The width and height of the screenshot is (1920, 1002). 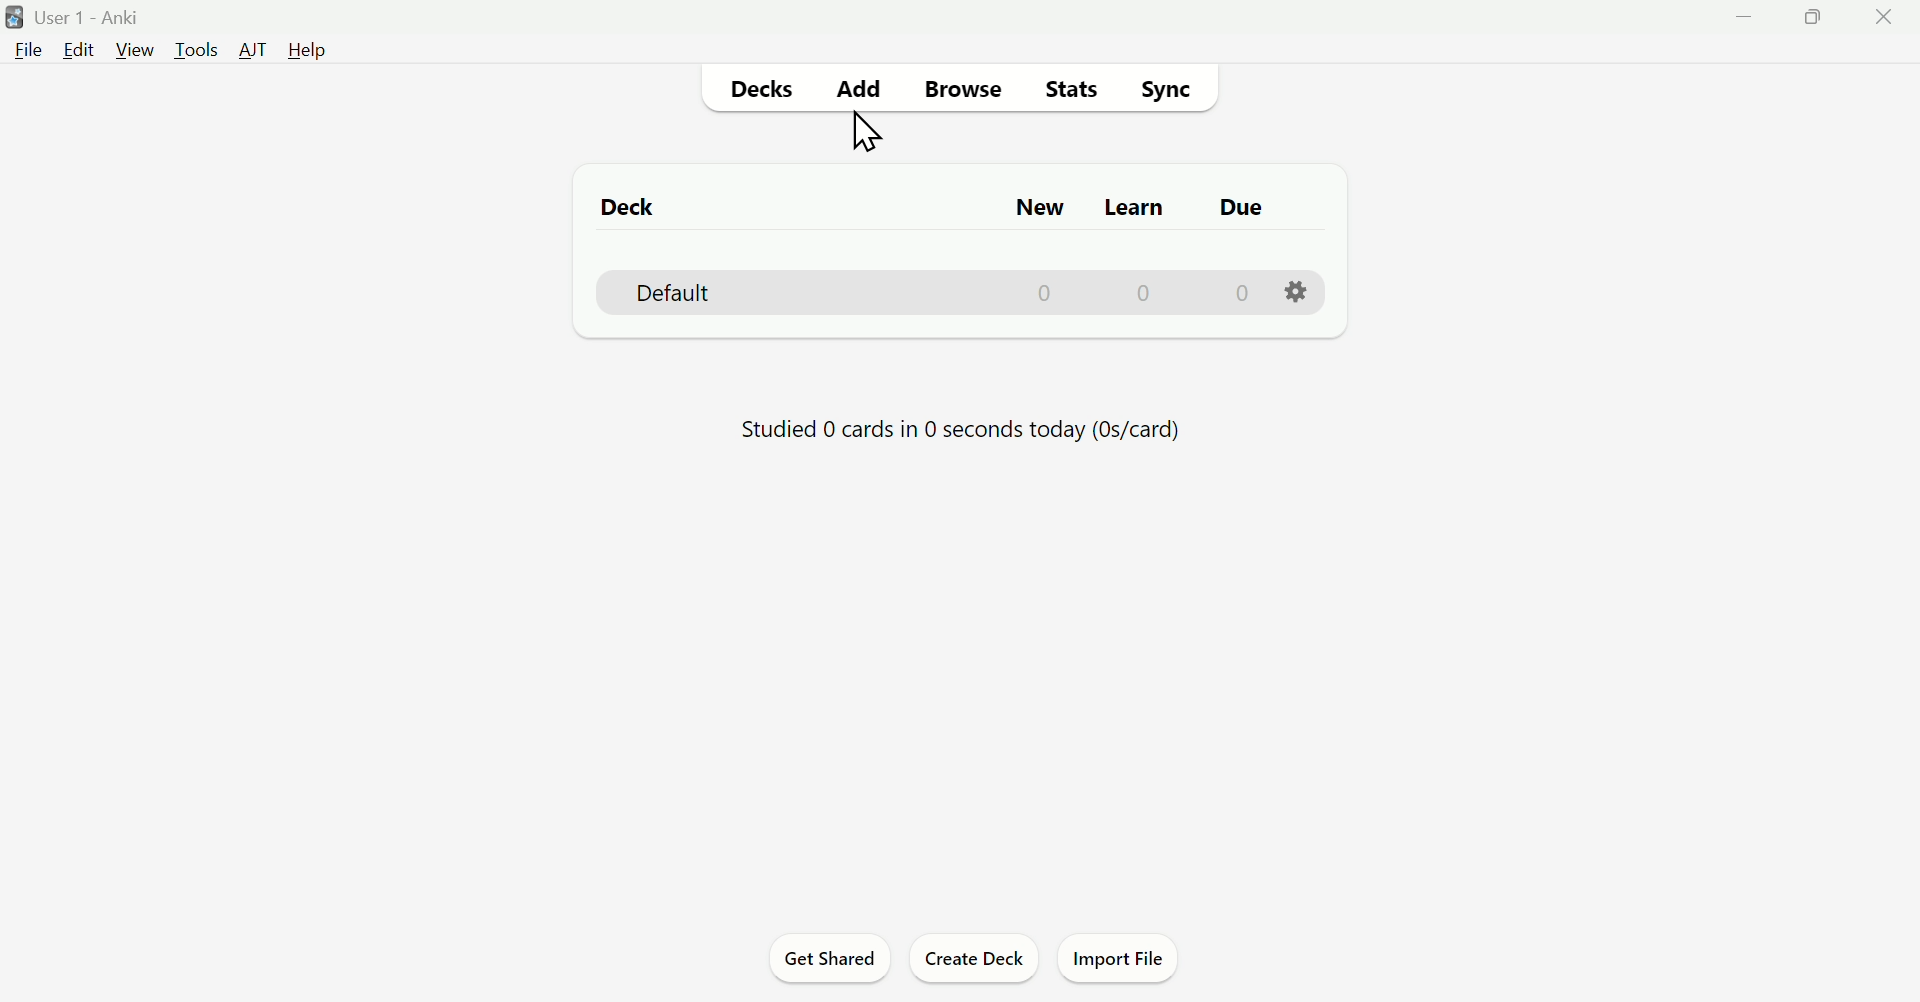 What do you see at coordinates (971, 961) in the screenshot?
I see `Create Deck` at bounding box center [971, 961].